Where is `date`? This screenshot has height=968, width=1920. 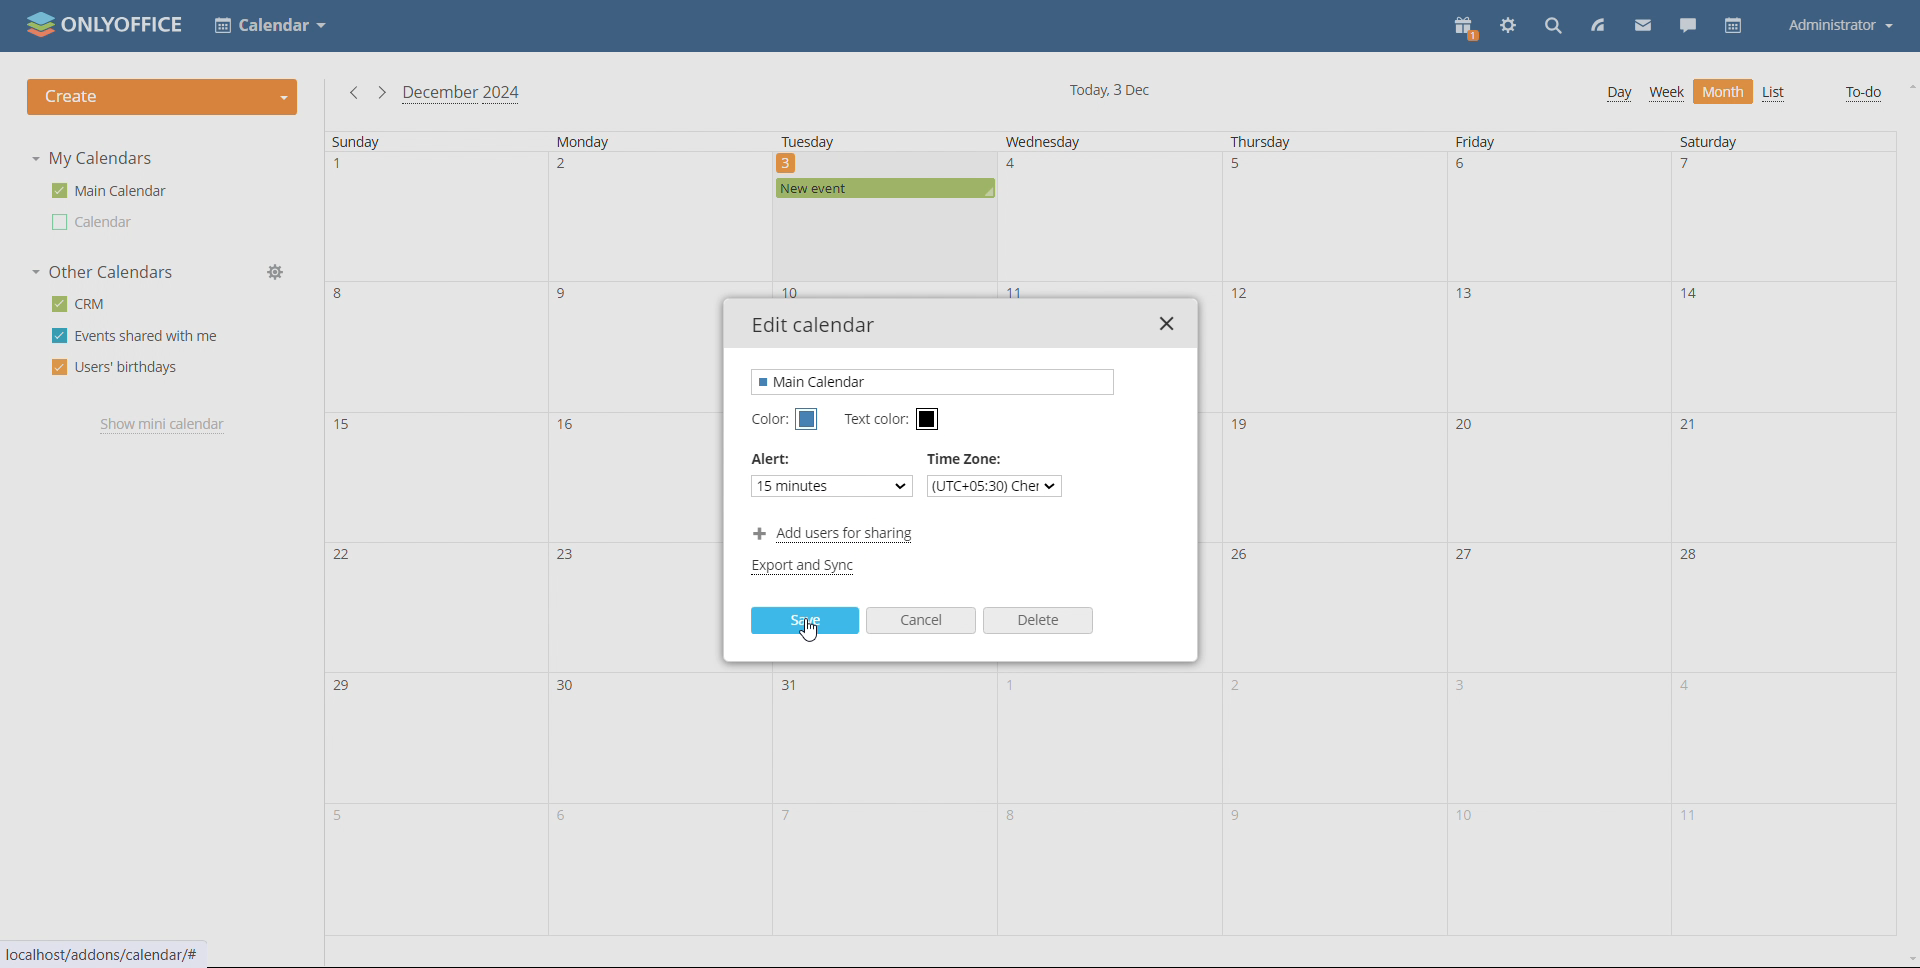
date is located at coordinates (1333, 478).